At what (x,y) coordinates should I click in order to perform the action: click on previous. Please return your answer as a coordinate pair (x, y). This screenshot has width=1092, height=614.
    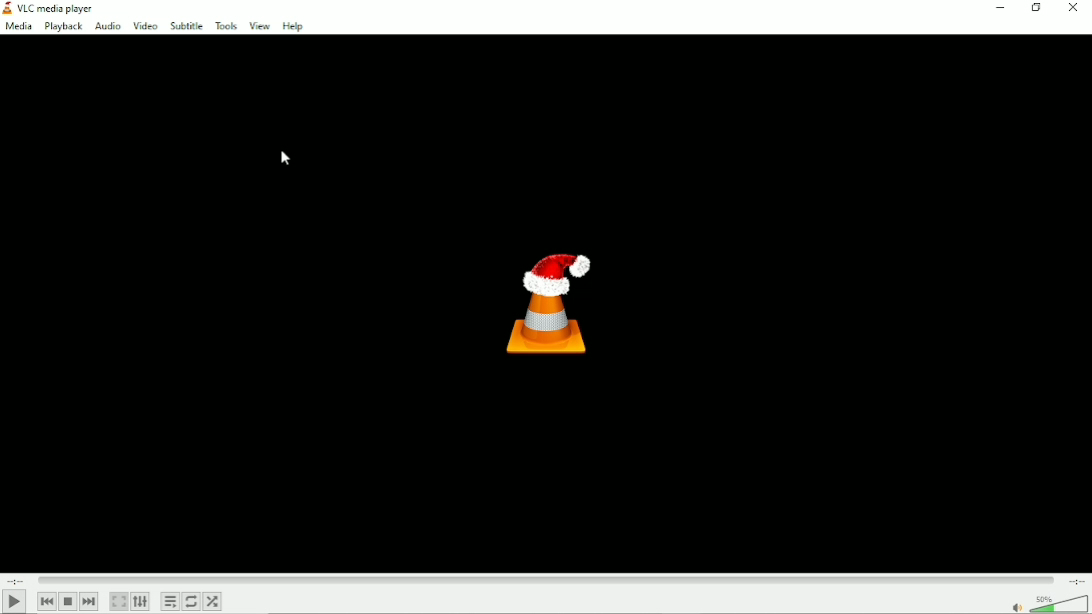
    Looking at the image, I should click on (46, 601).